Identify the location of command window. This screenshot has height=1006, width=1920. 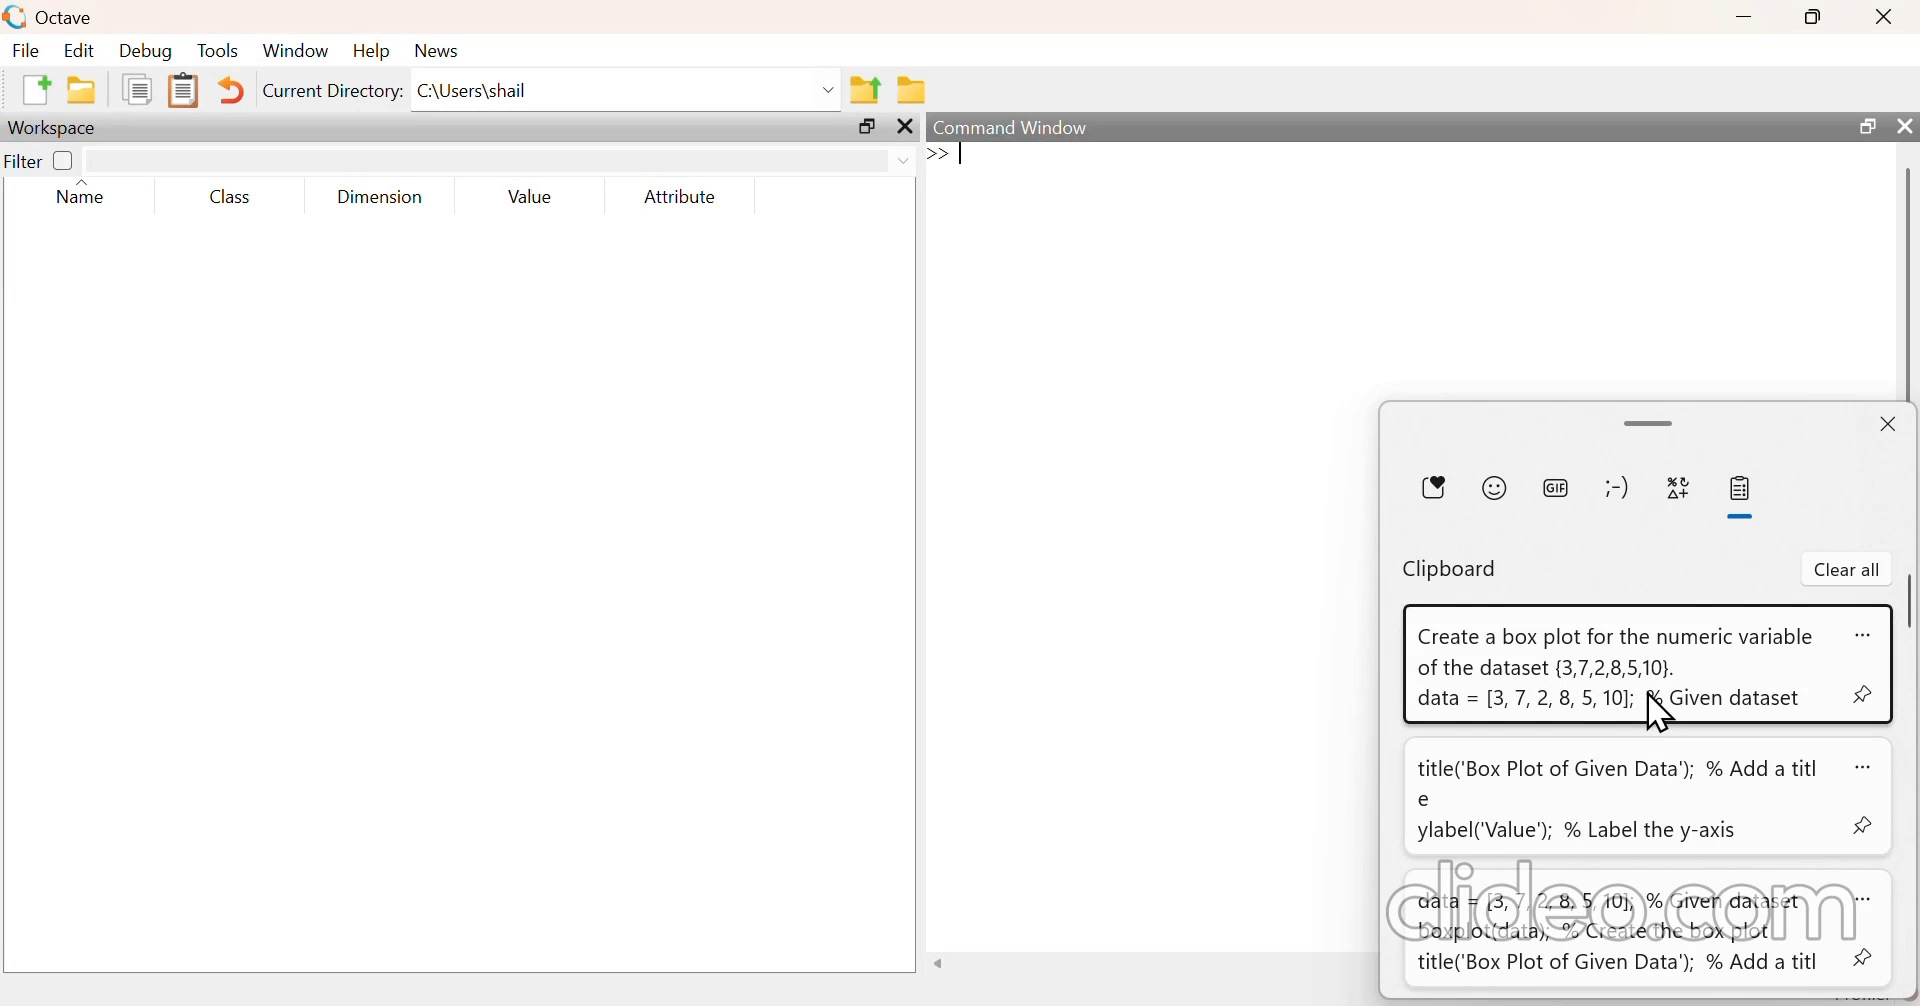
(1015, 128).